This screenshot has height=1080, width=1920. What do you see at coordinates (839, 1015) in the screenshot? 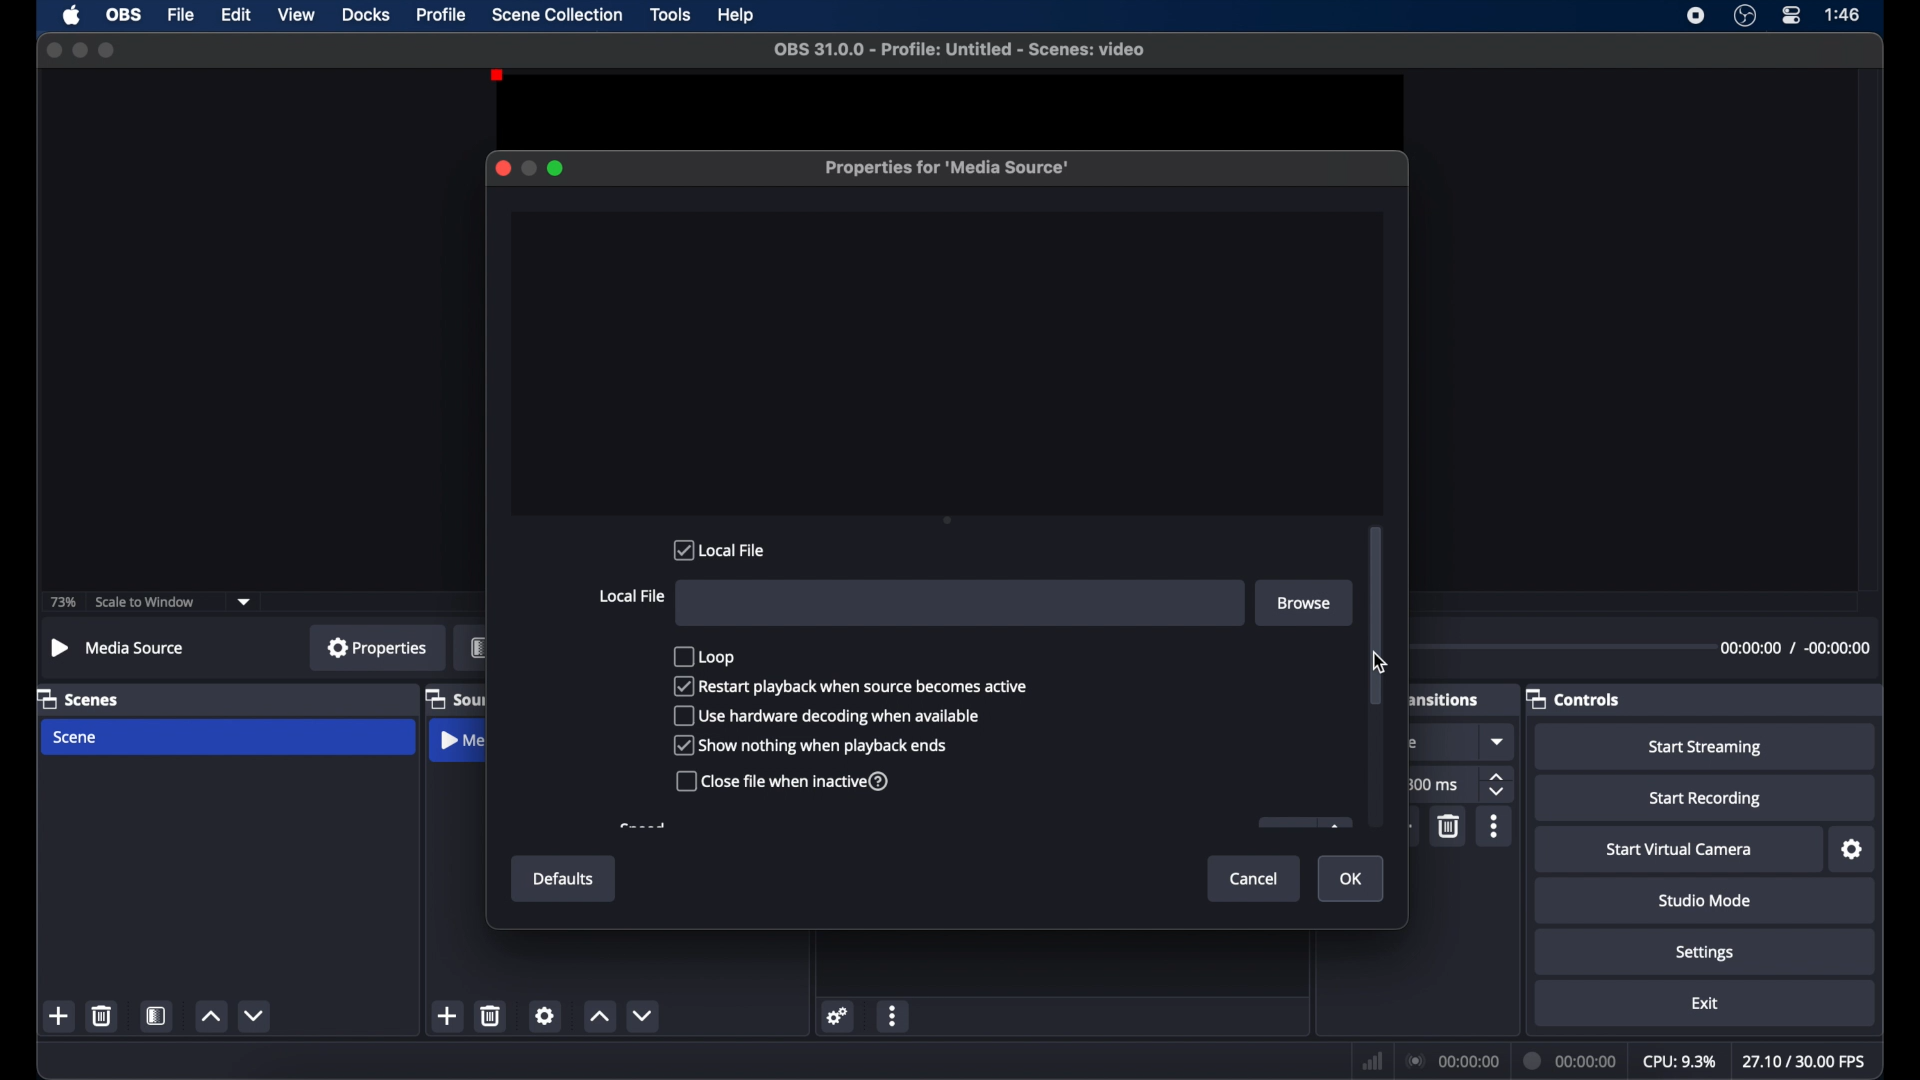
I see `settings` at bounding box center [839, 1015].